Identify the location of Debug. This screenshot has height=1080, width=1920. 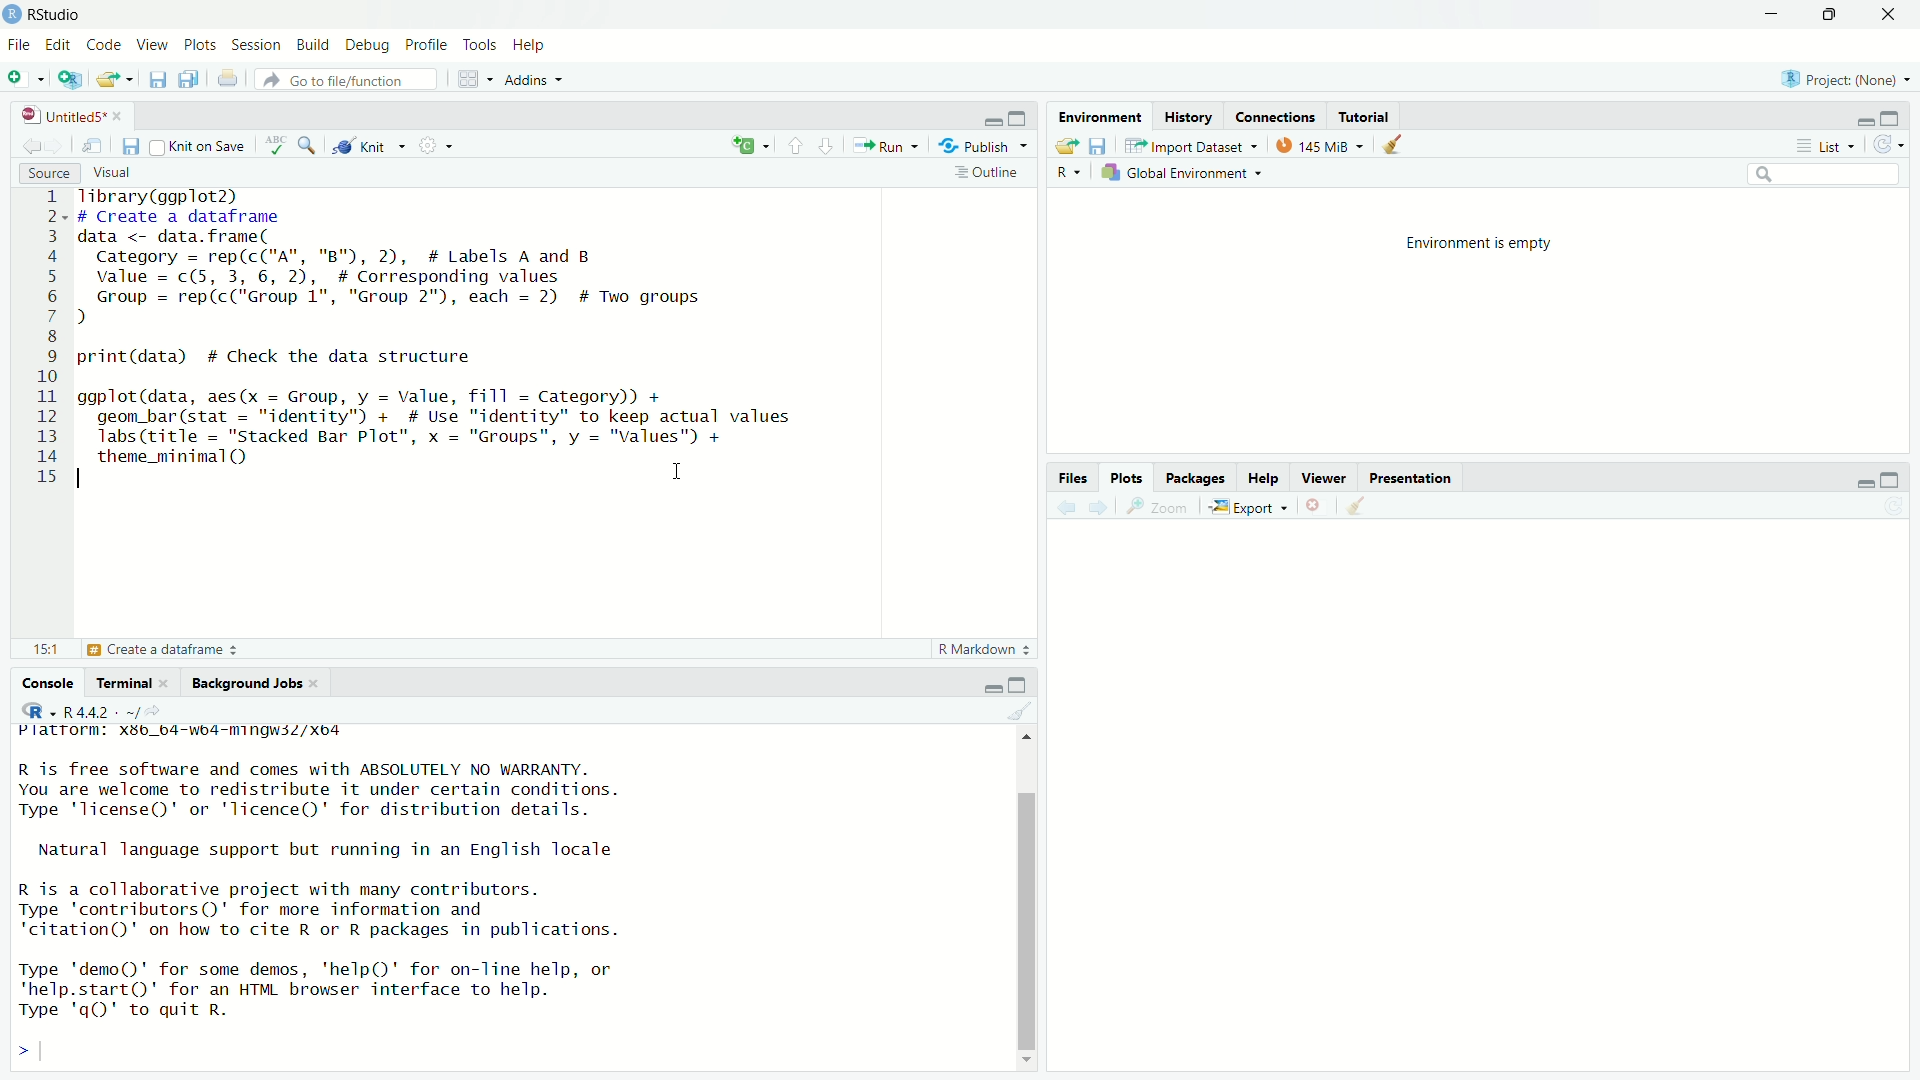
(367, 43).